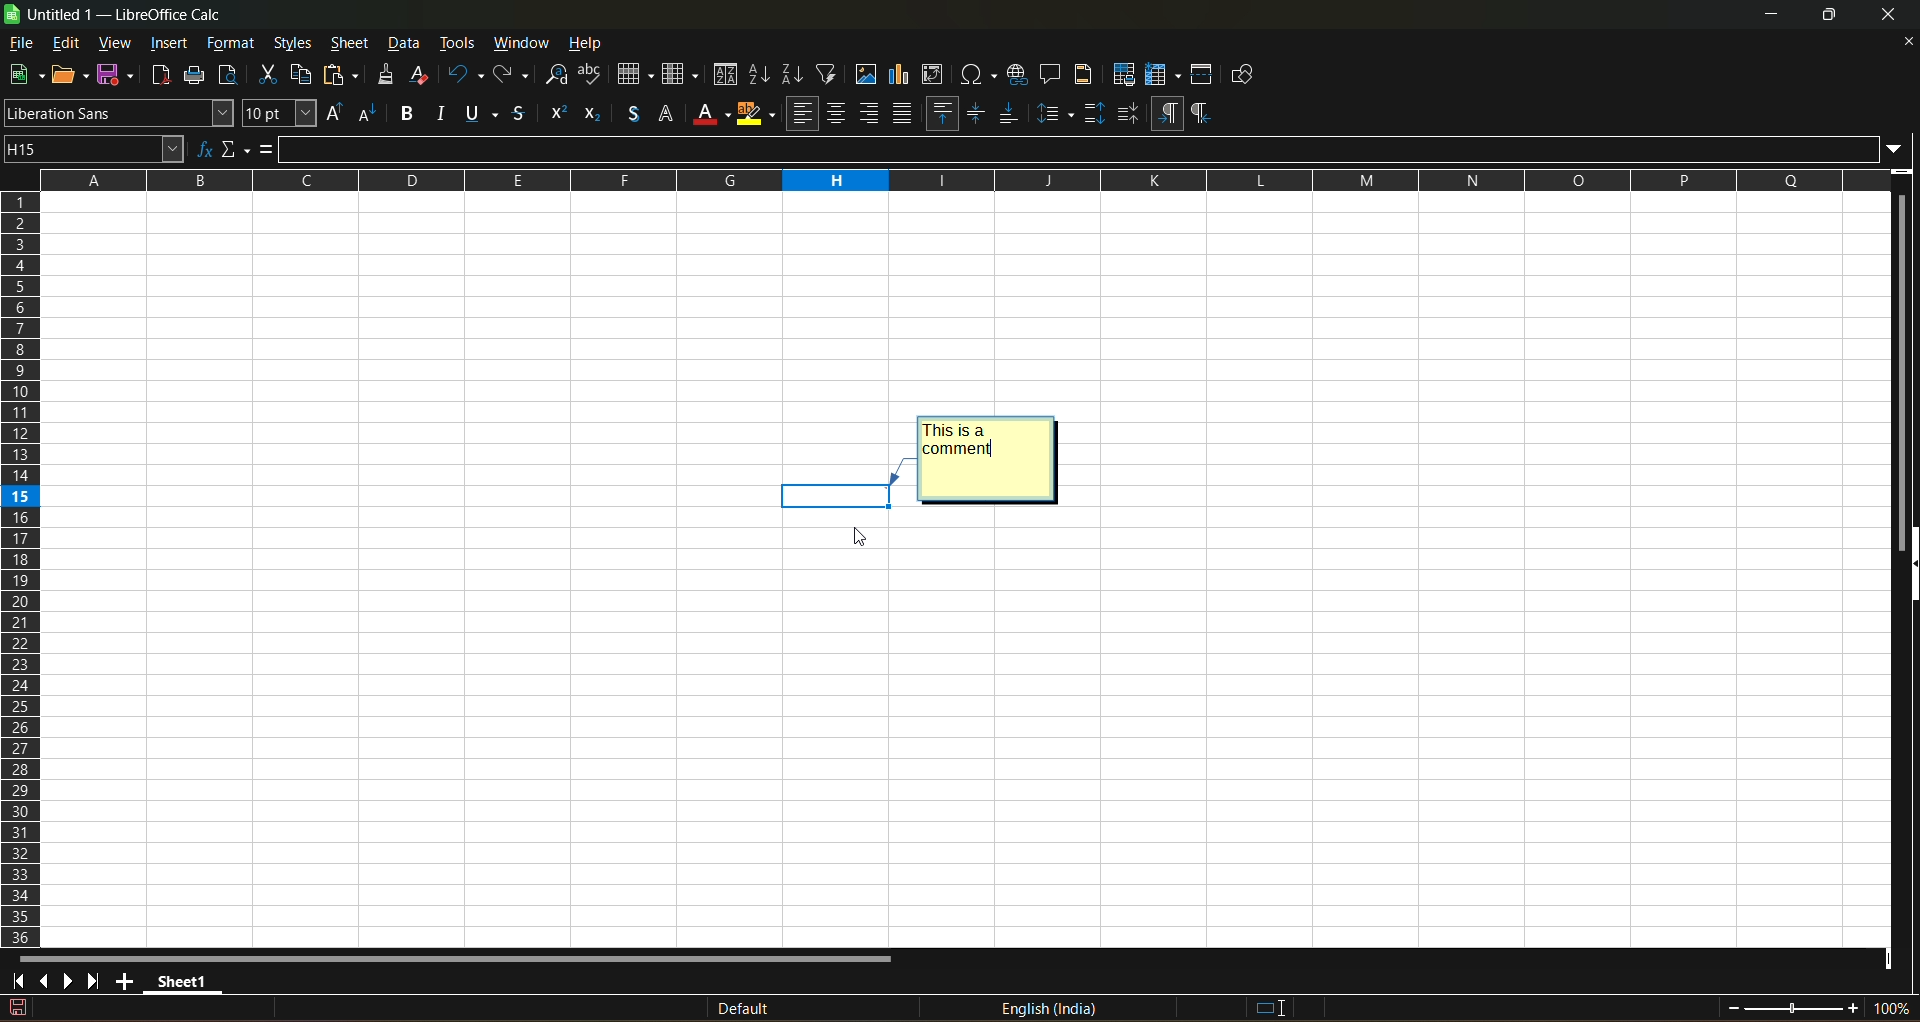 This screenshot has height=1022, width=1920. Describe the element at coordinates (1908, 42) in the screenshot. I see `close document` at that location.